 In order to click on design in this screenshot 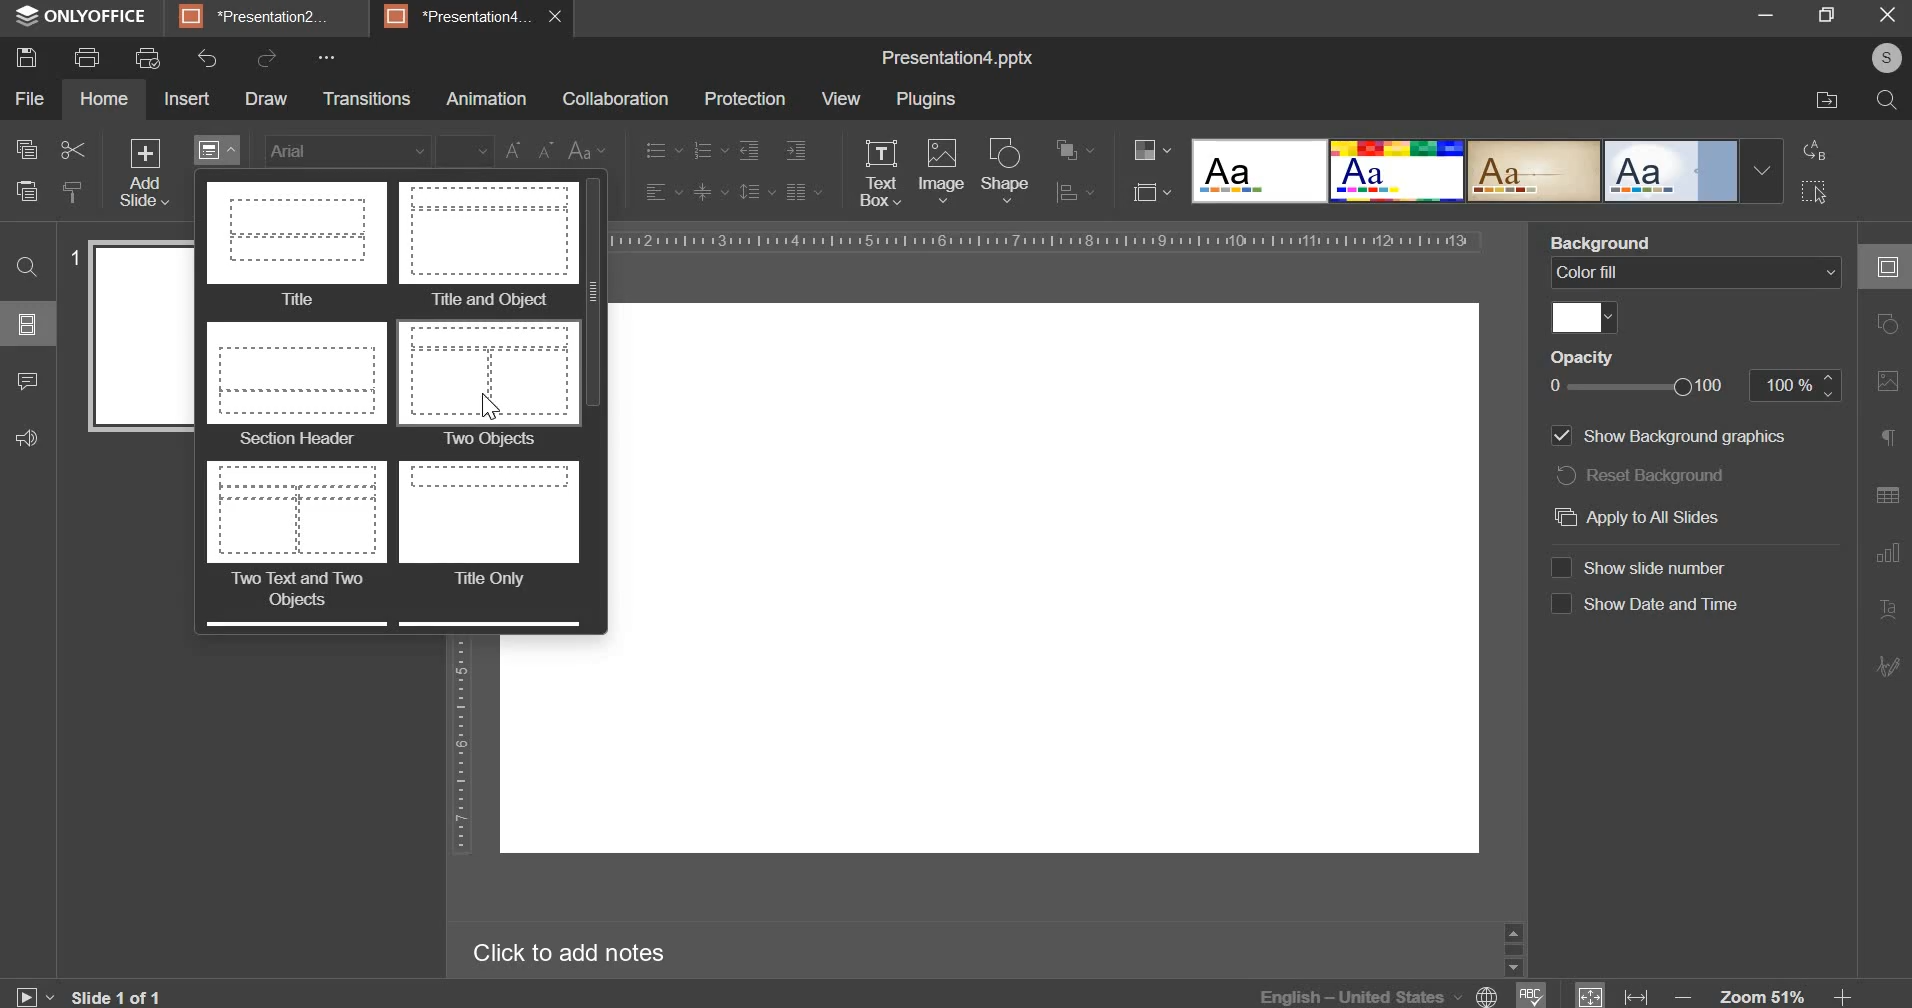, I will do `click(1261, 172)`.